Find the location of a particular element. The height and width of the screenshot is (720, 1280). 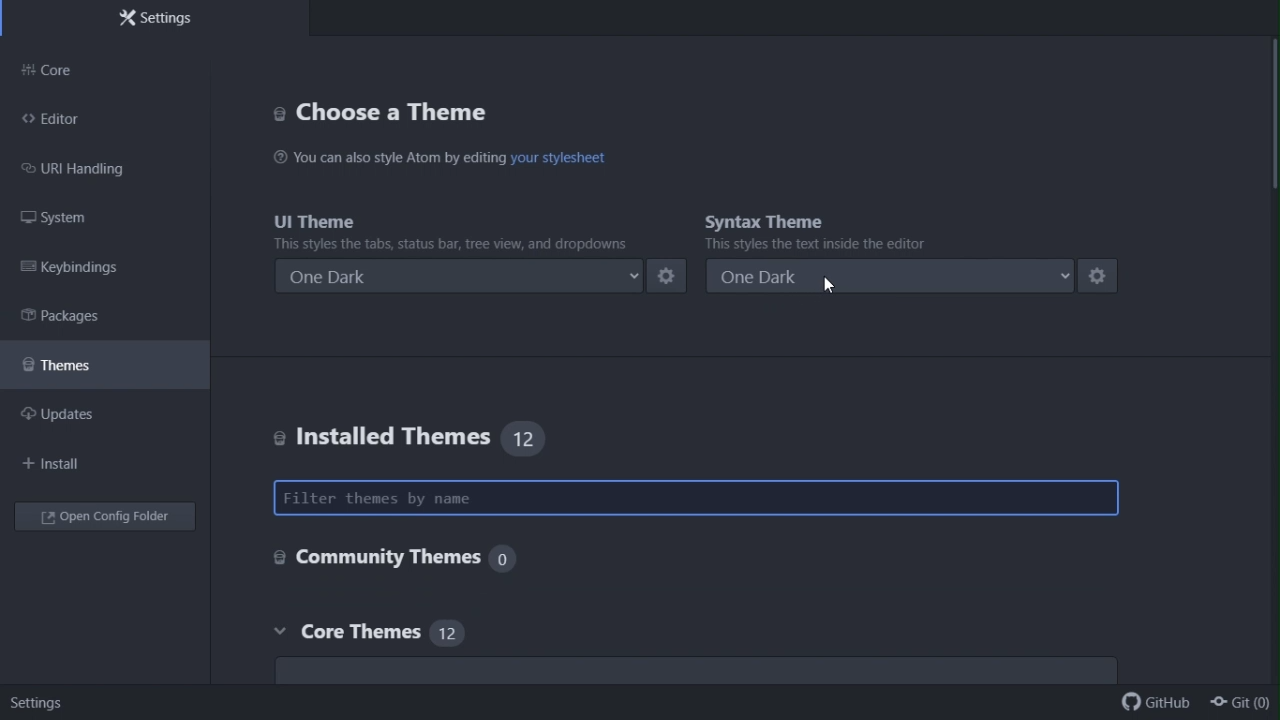

 is located at coordinates (61, 465).